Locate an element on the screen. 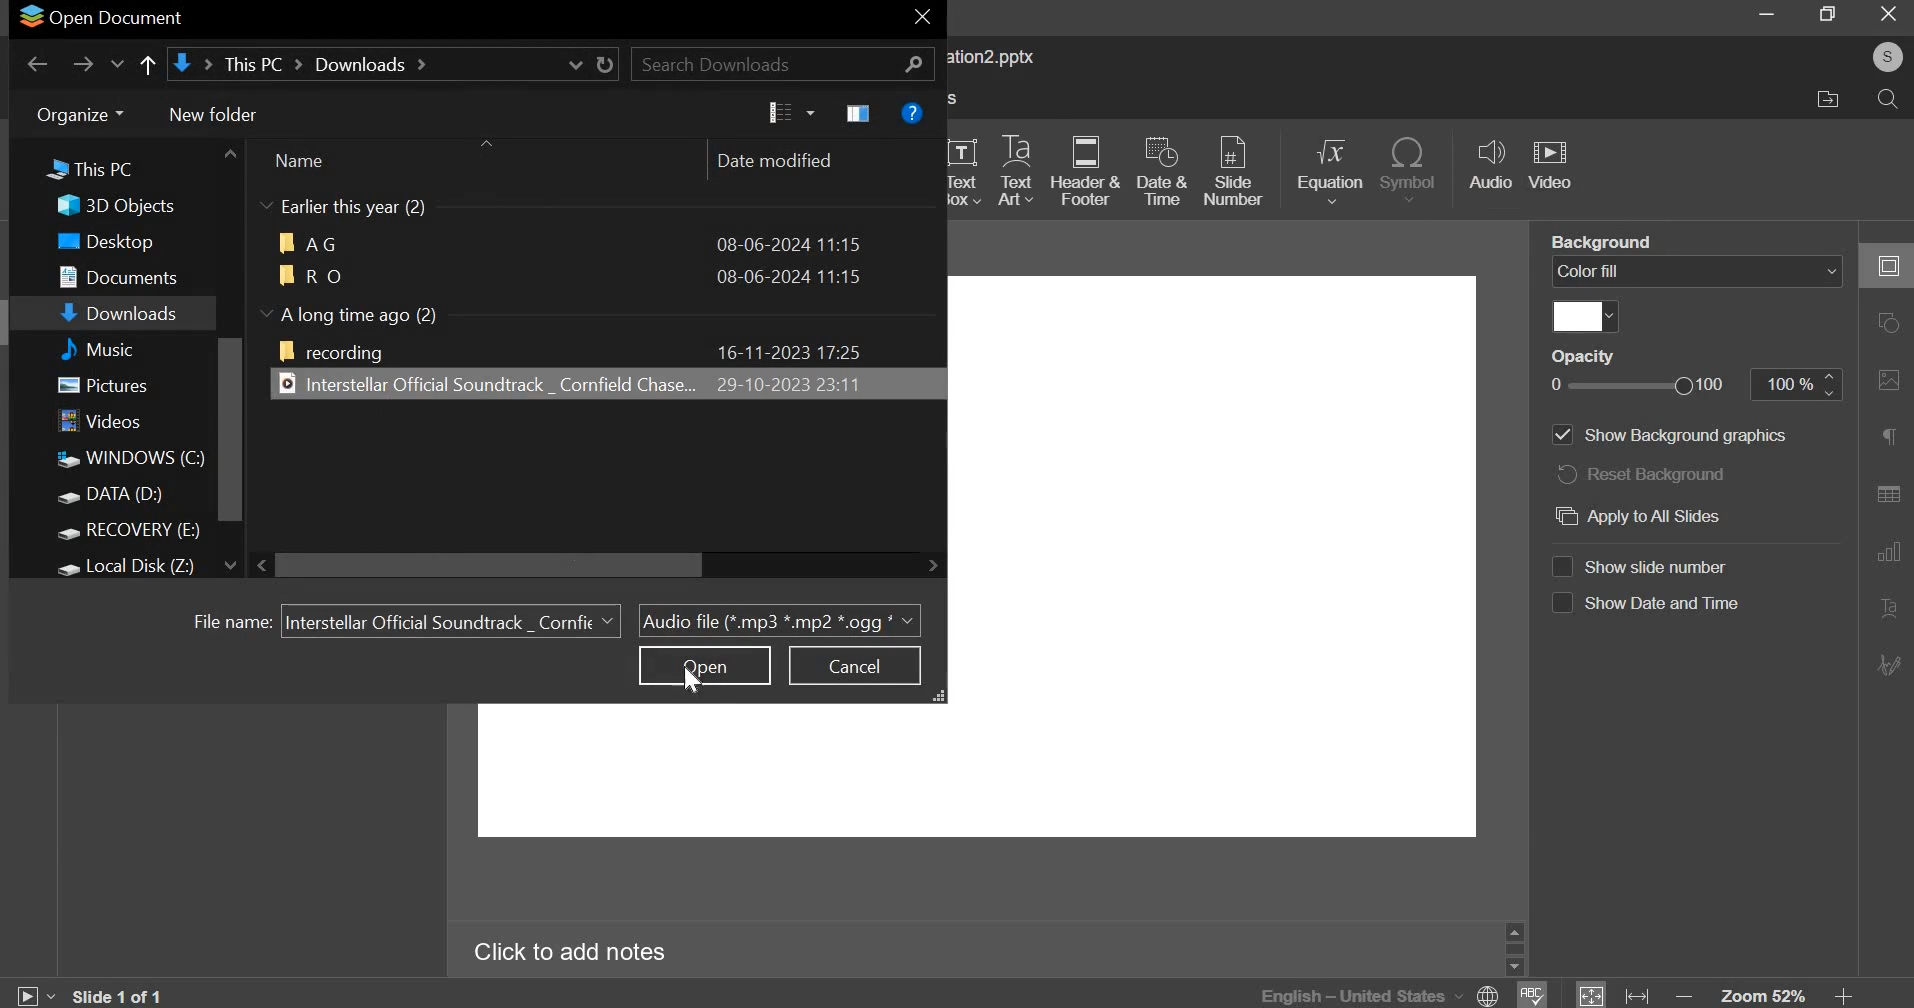 The height and width of the screenshot is (1008, 1914). recent locations is located at coordinates (117, 63).